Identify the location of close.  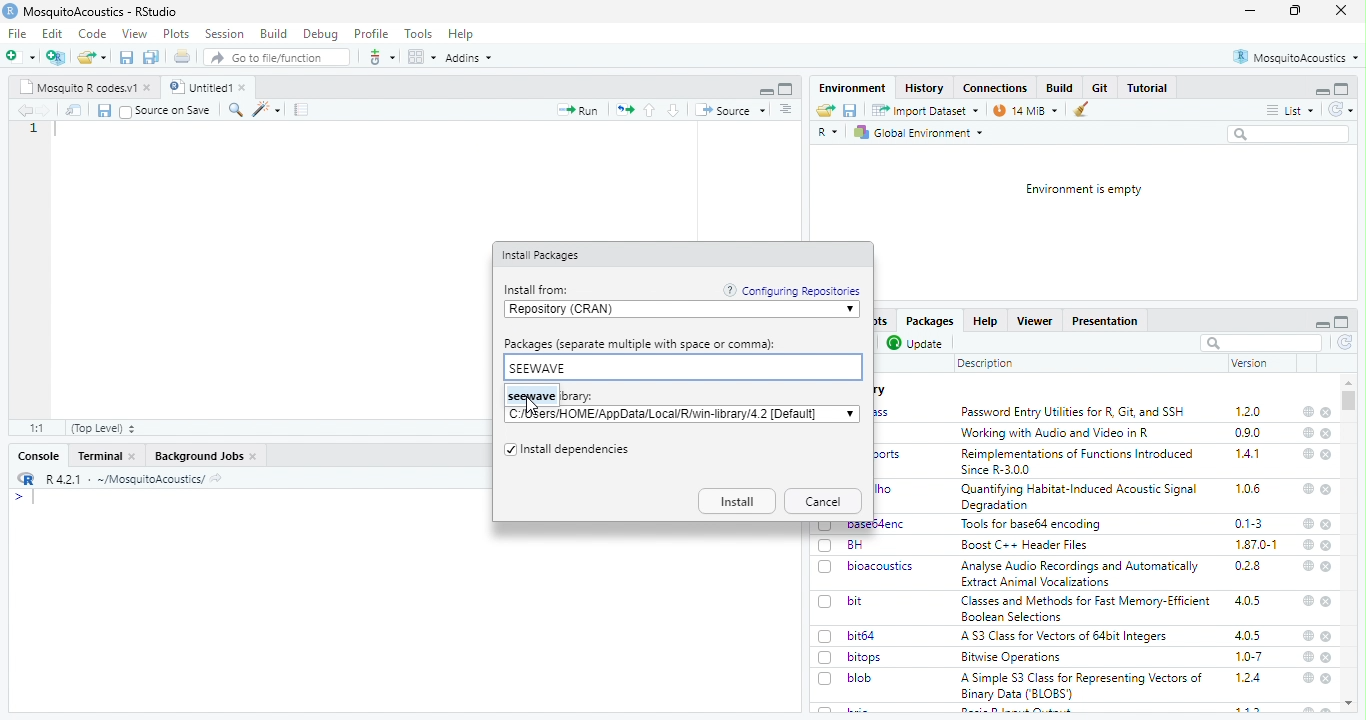
(1328, 546).